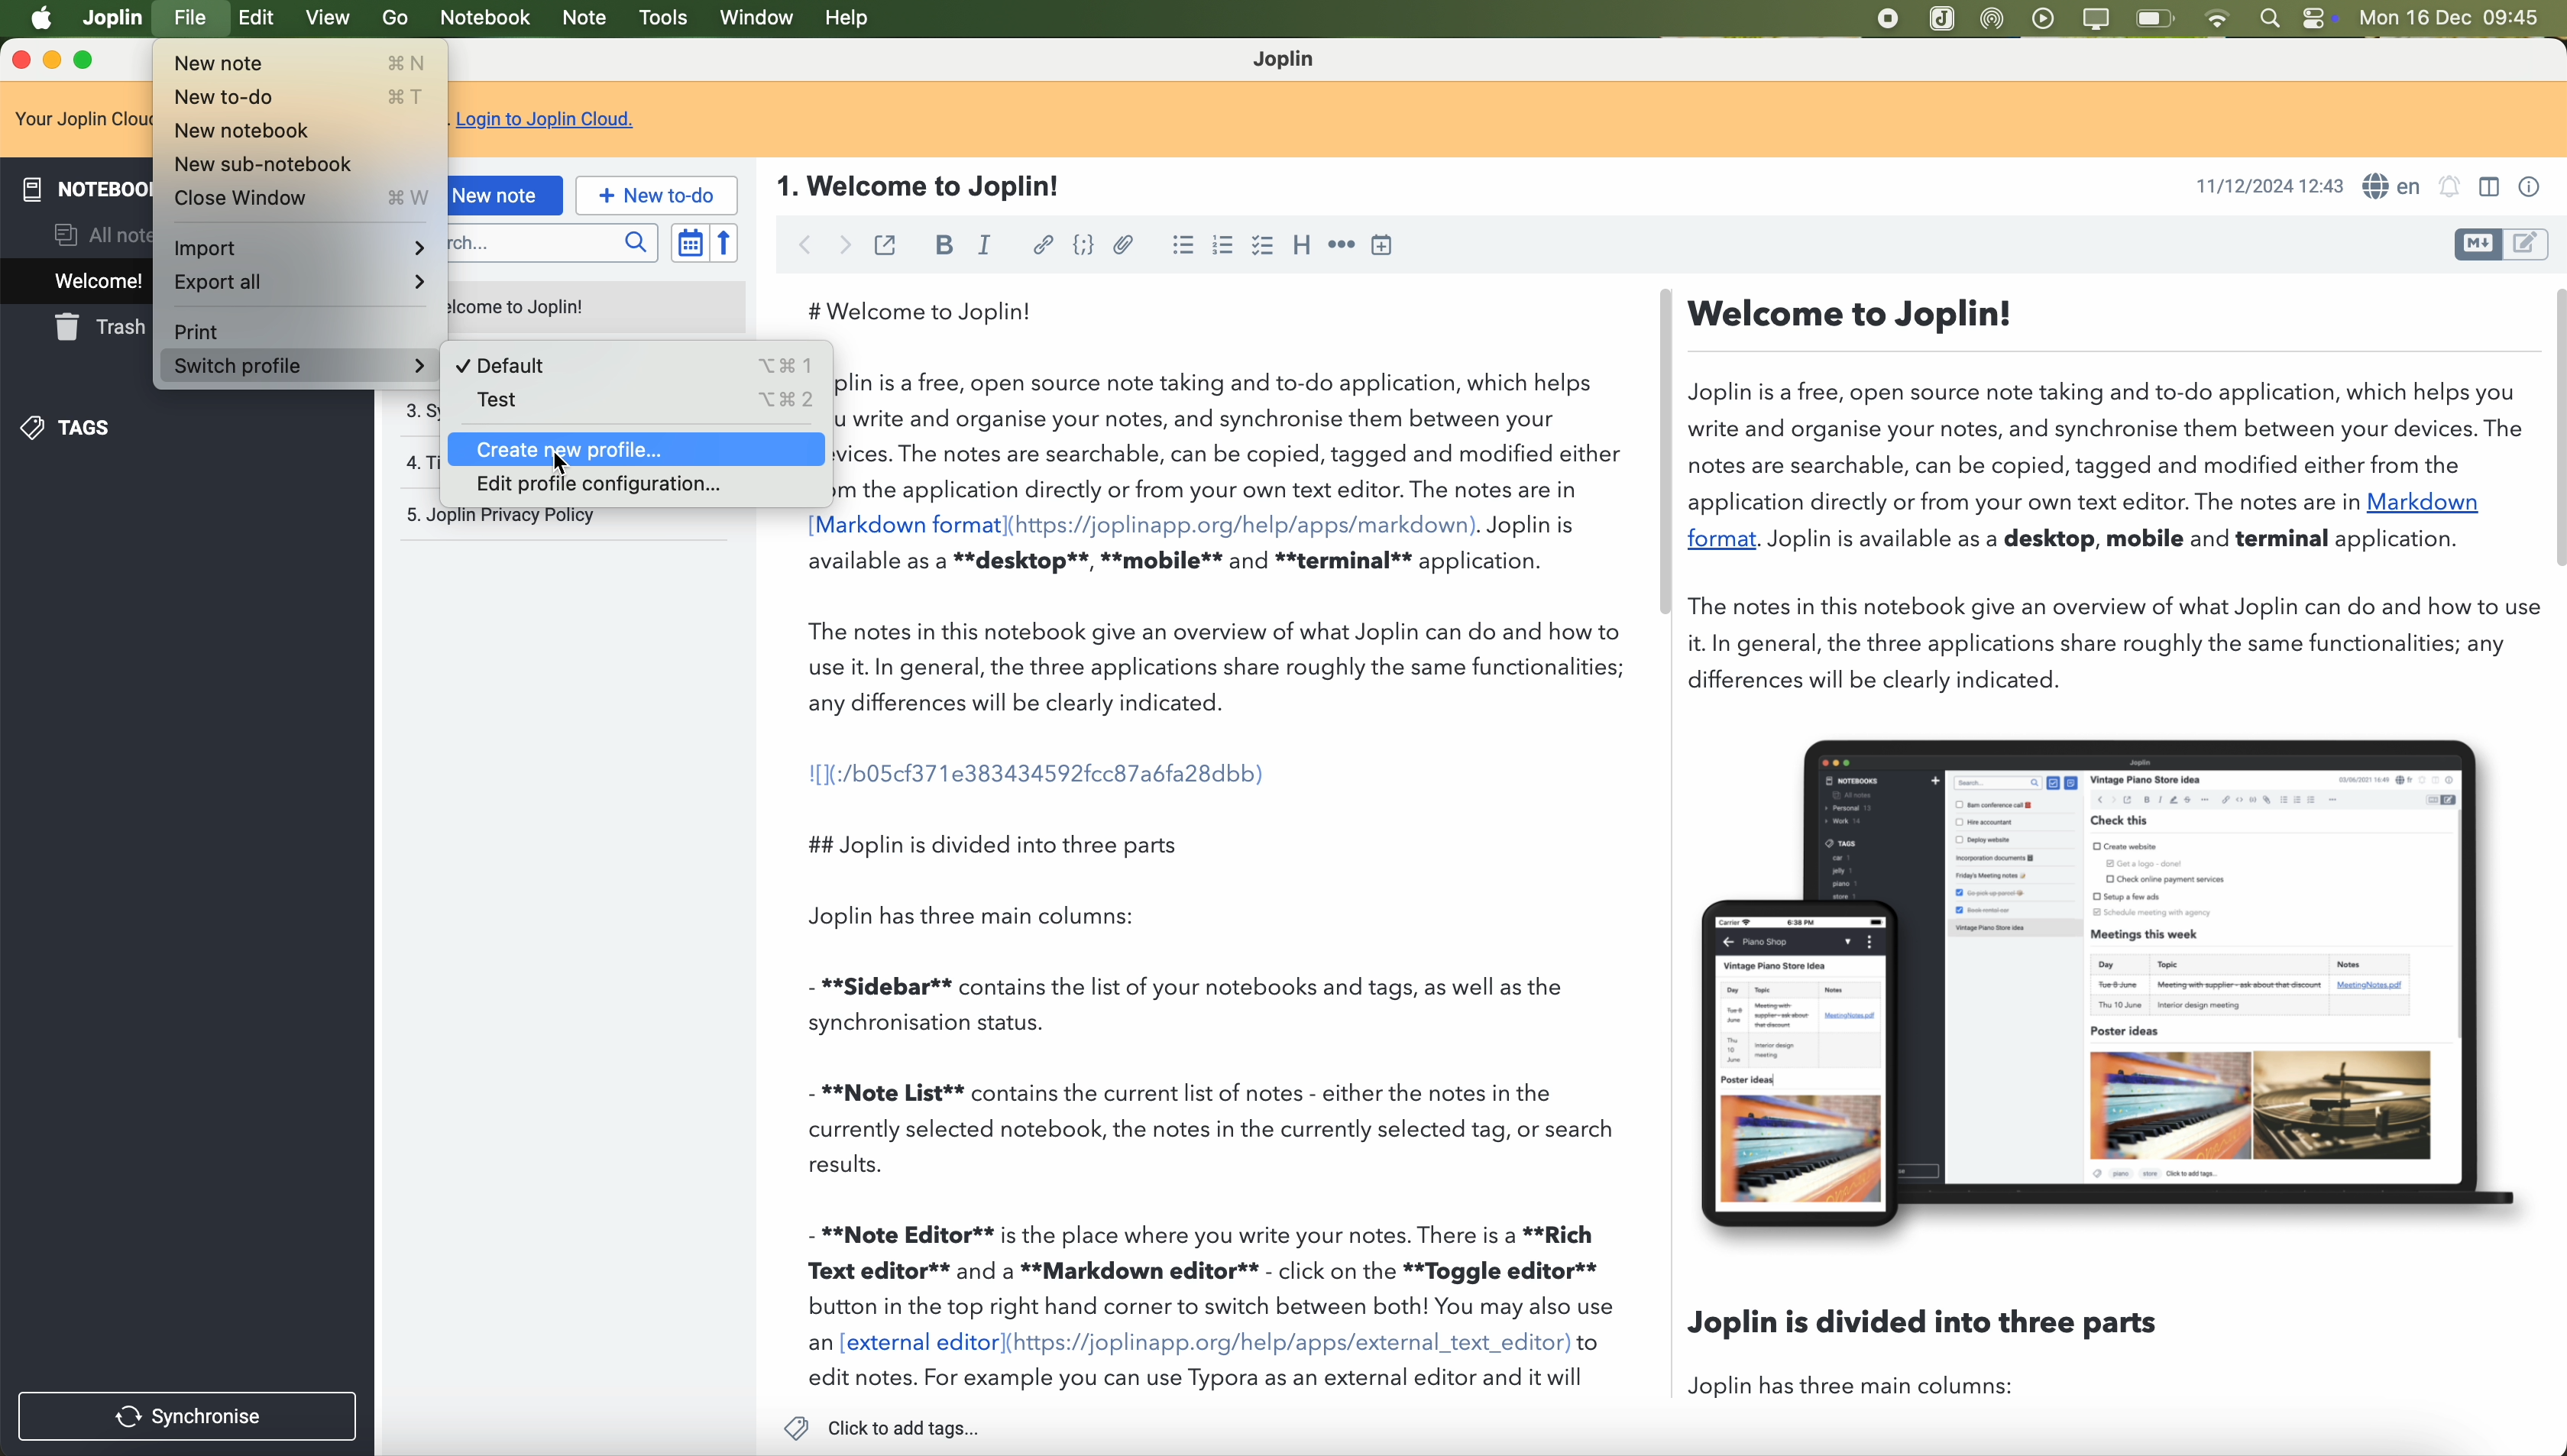  What do you see at coordinates (904, 1344) in the screenshot?
I see `an [external editor]` at bounding box center [904, 1344].